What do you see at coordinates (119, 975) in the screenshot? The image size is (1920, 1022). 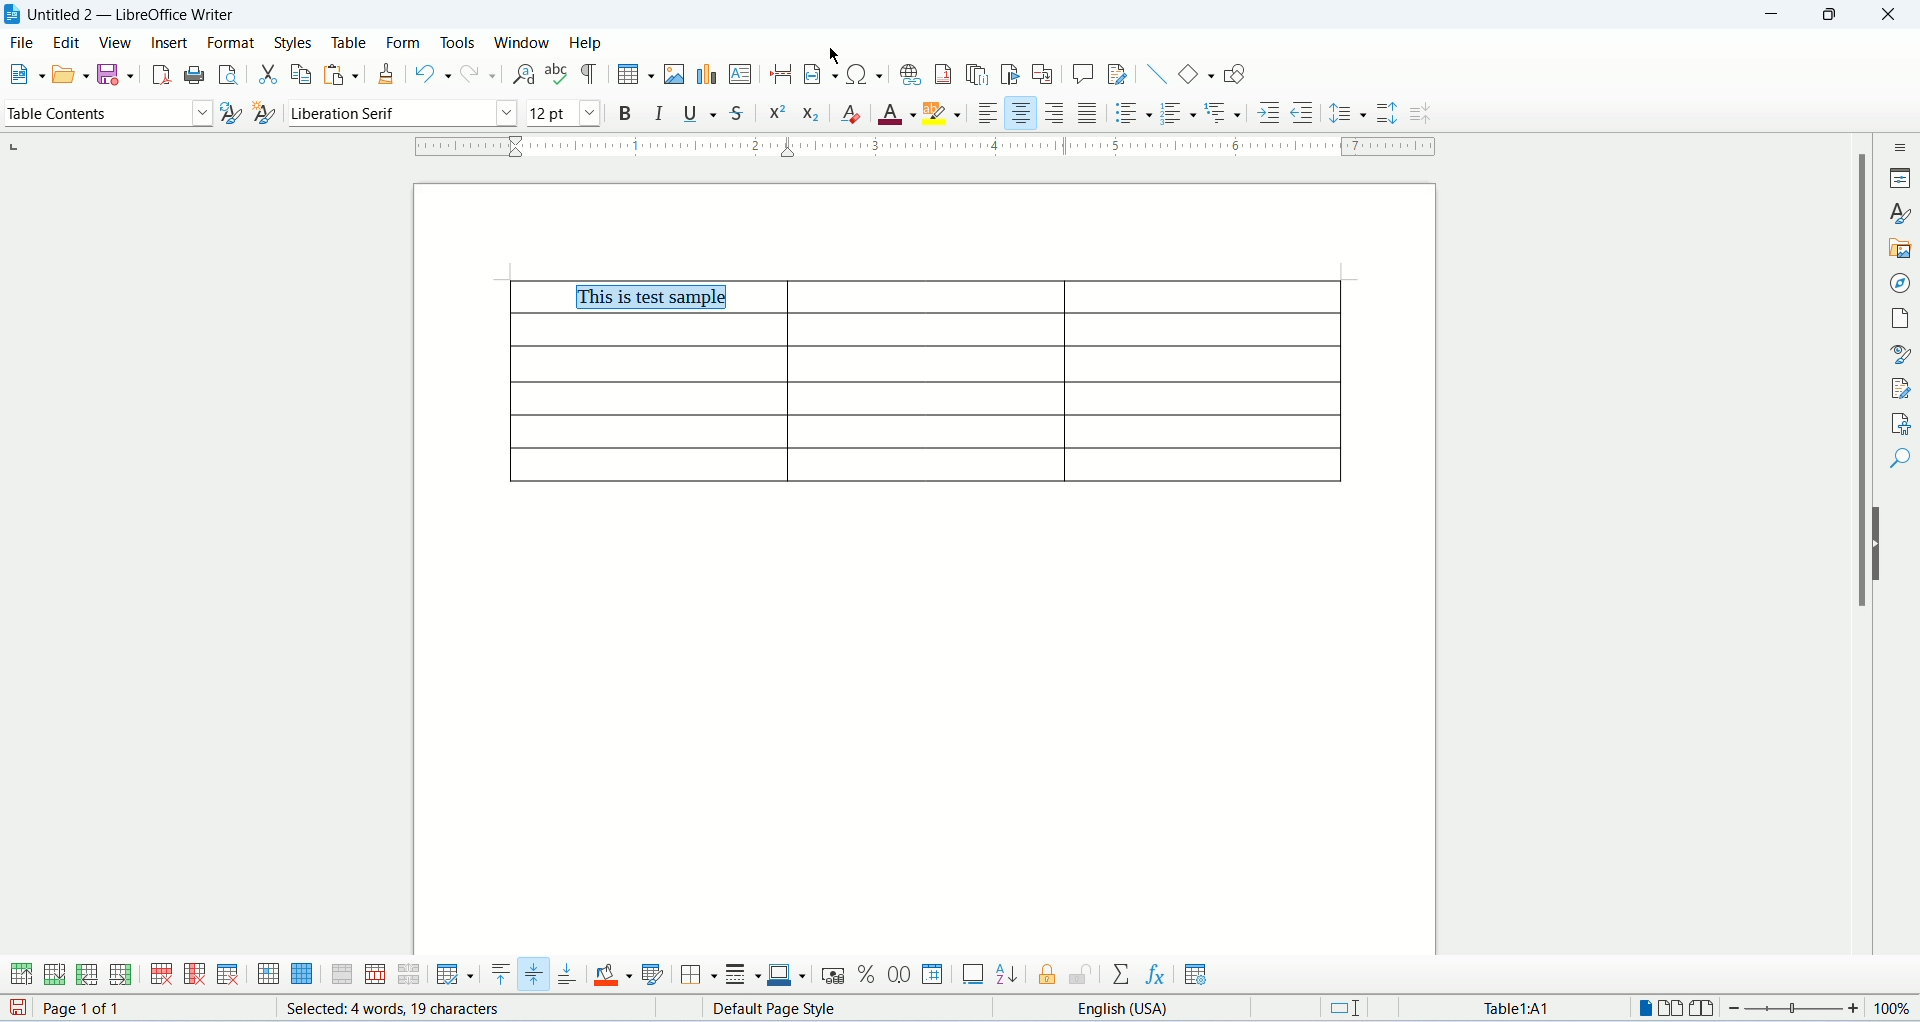 I see `inser columns after` at bounding box center [119, 975].